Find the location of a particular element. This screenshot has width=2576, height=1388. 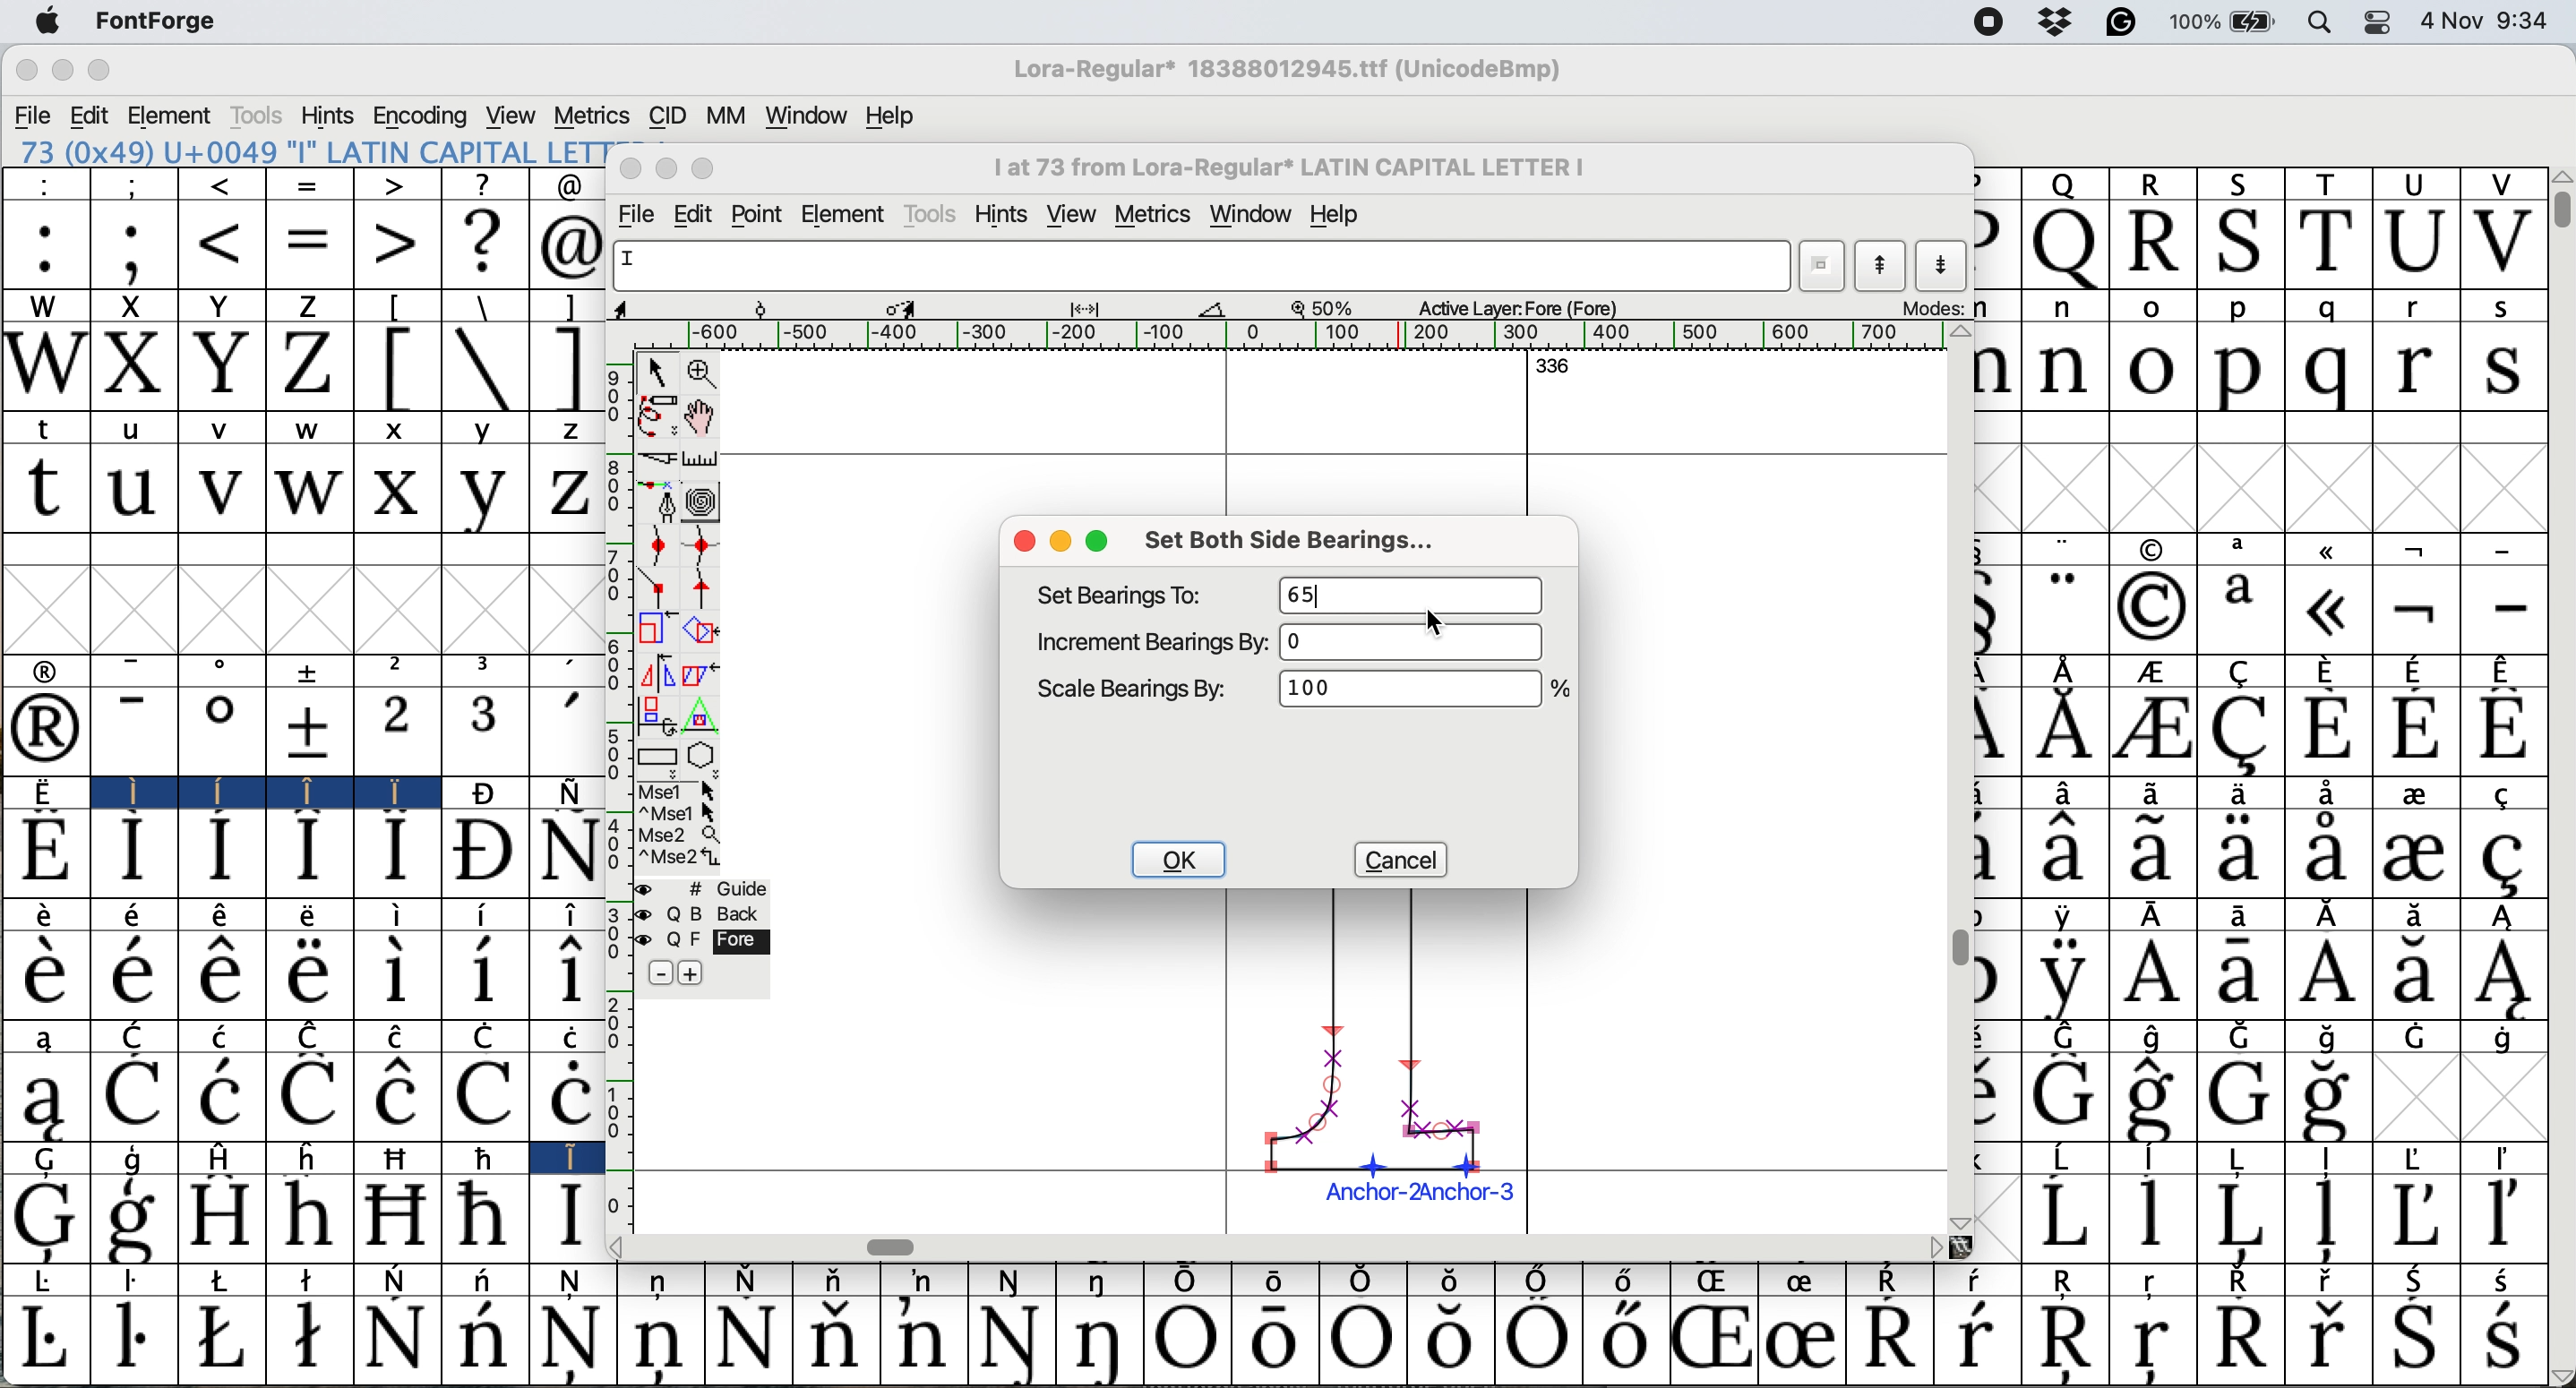

Symbol is located at coordinates (2060, 976).